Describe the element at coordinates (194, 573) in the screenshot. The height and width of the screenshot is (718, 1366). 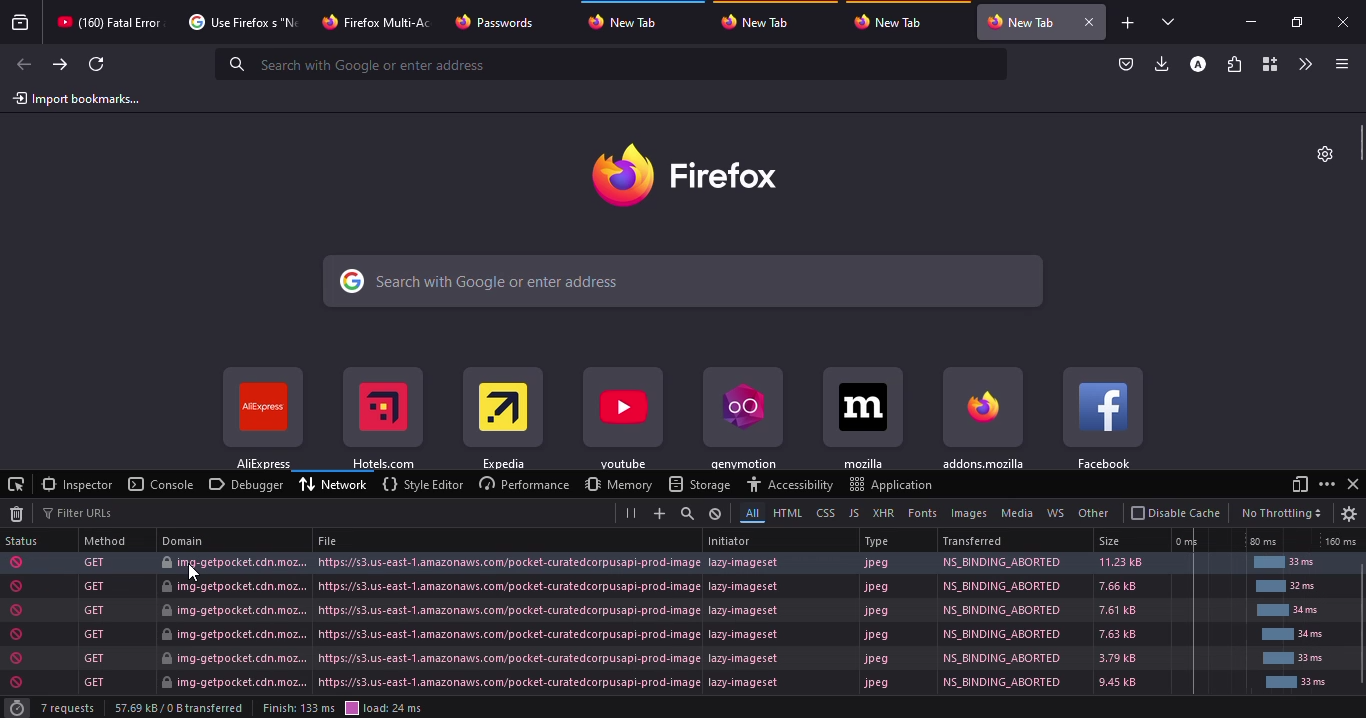
I see `cursor` at that location.